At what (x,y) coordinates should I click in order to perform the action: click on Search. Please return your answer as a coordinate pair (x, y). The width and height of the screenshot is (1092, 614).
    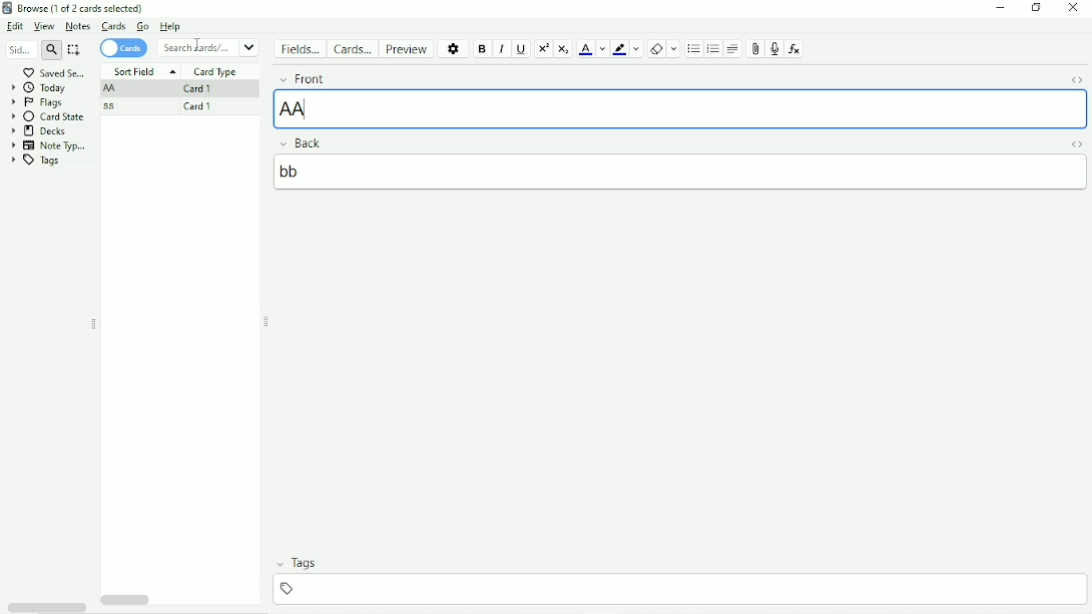
    Looking at the image, I should click on (197, 47).